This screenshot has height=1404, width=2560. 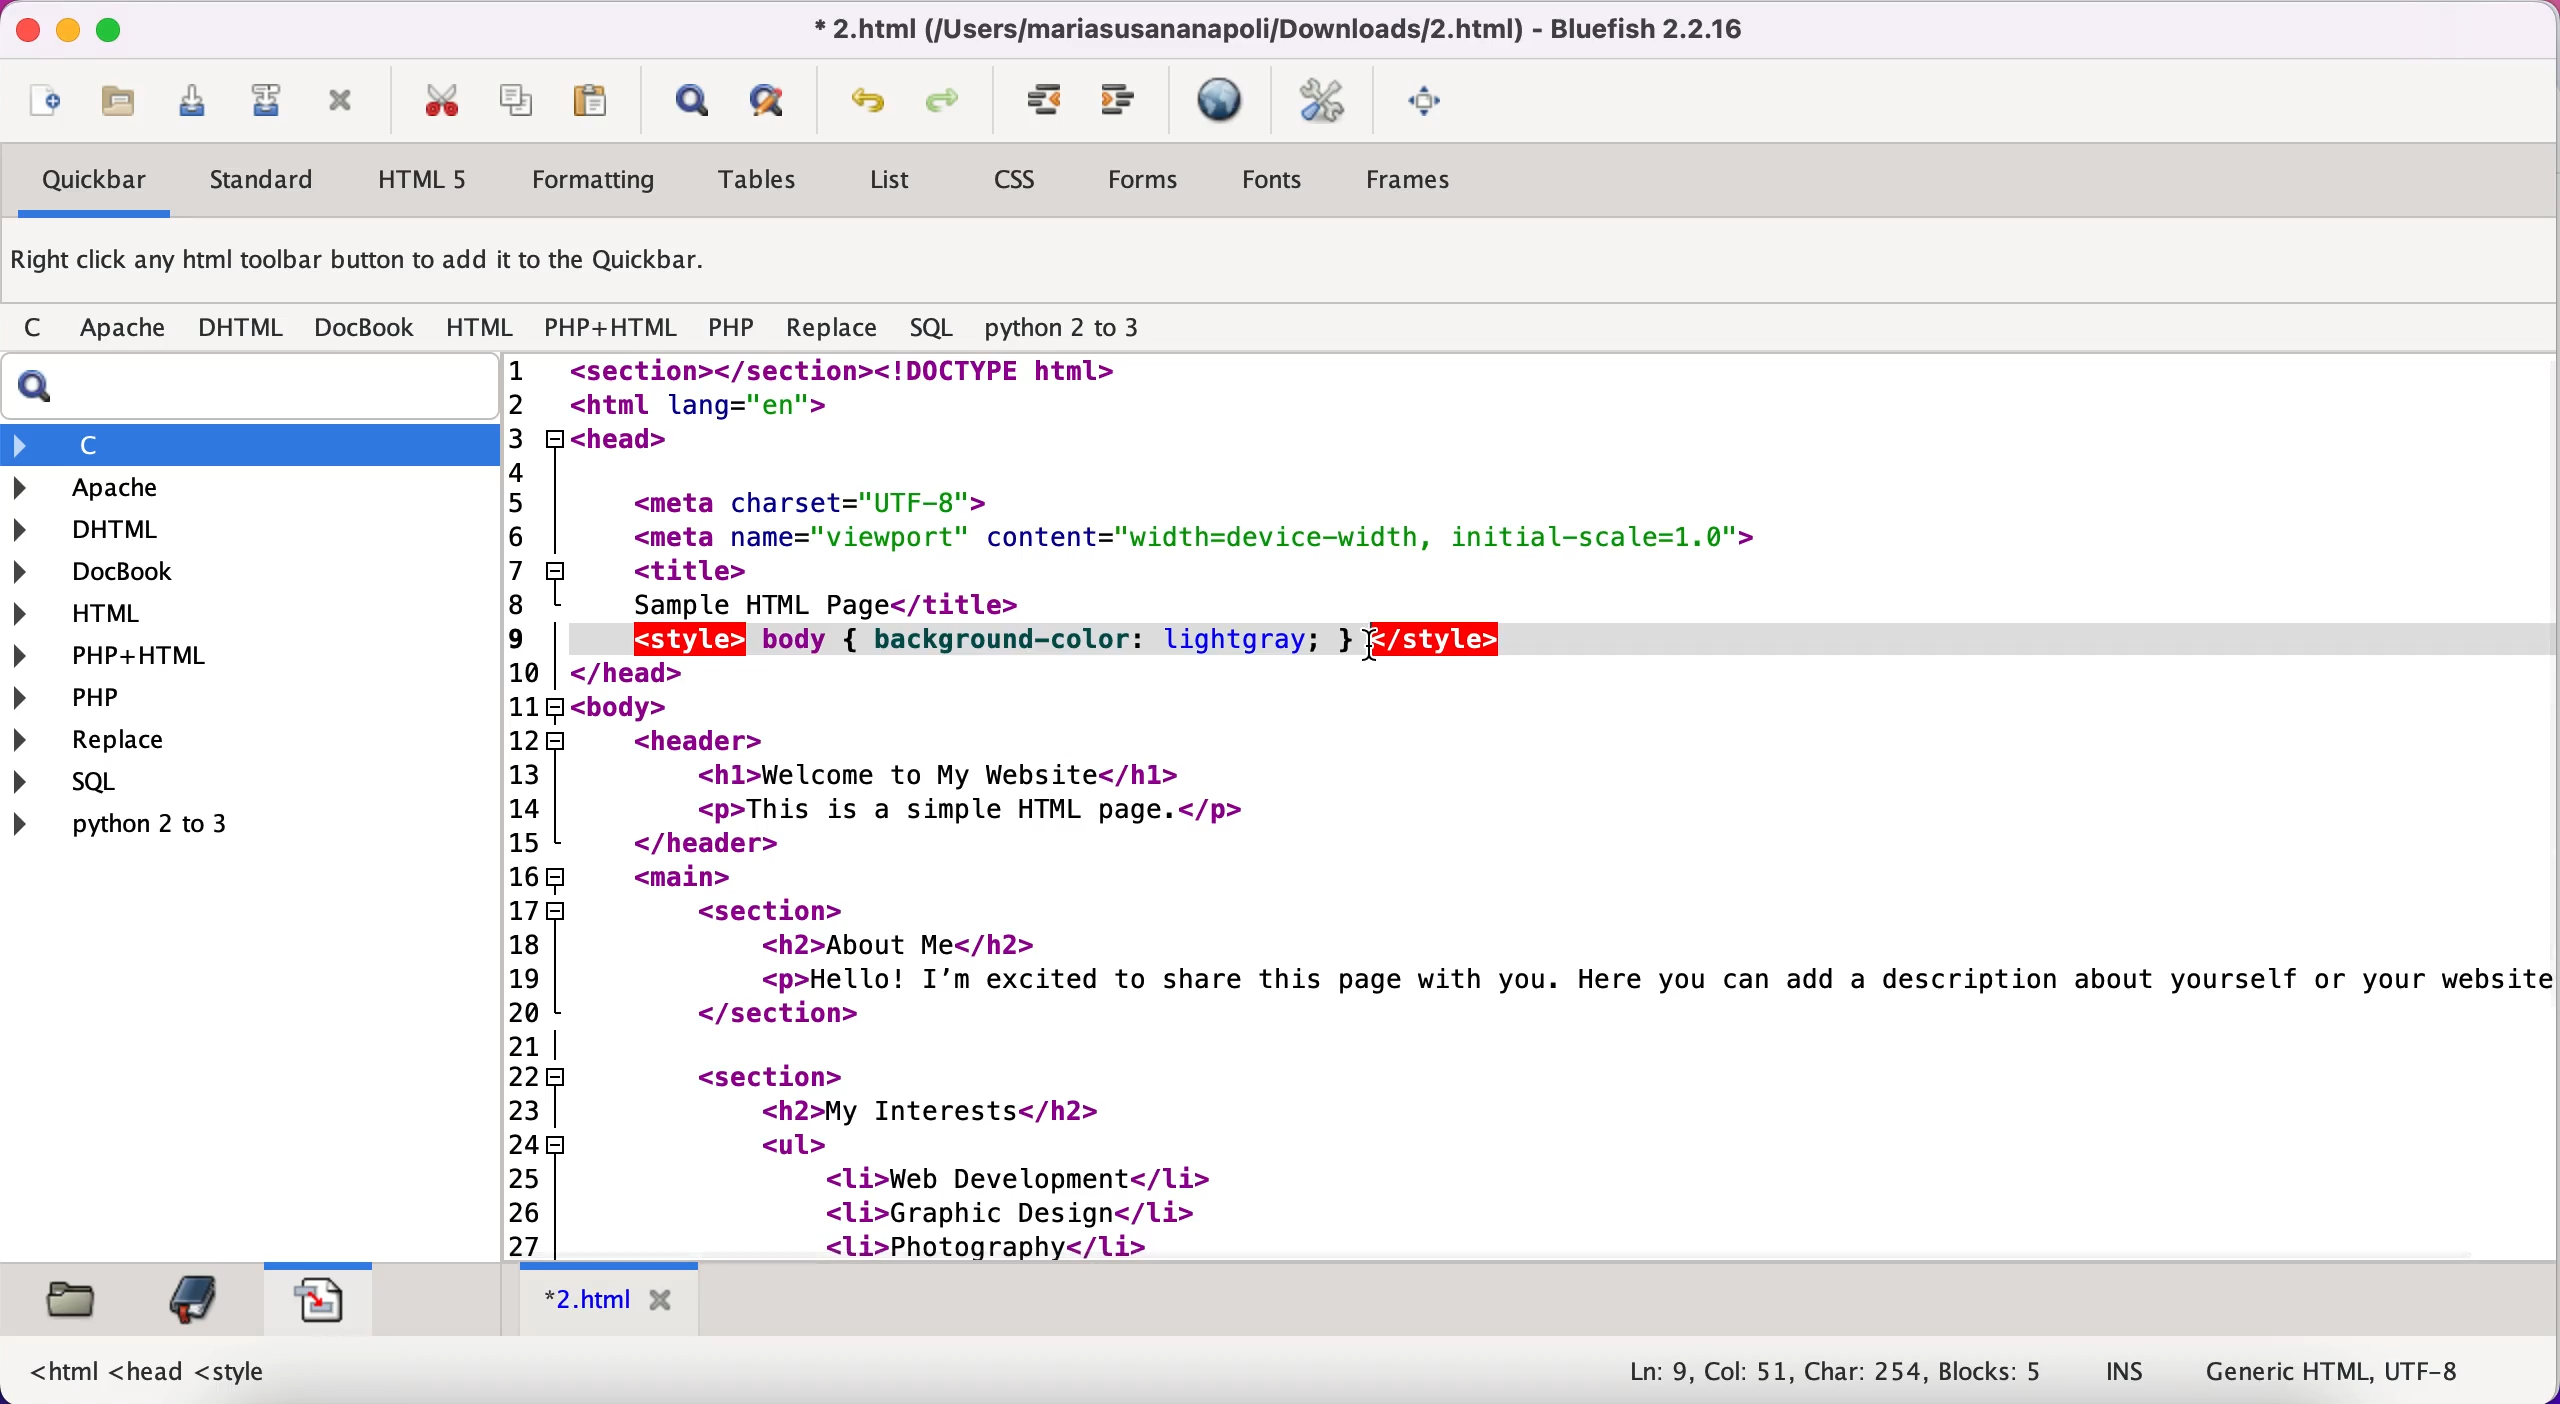 I want to click on right click any html toolbar button to add it to the quickbar., so click(x=363, y=265).